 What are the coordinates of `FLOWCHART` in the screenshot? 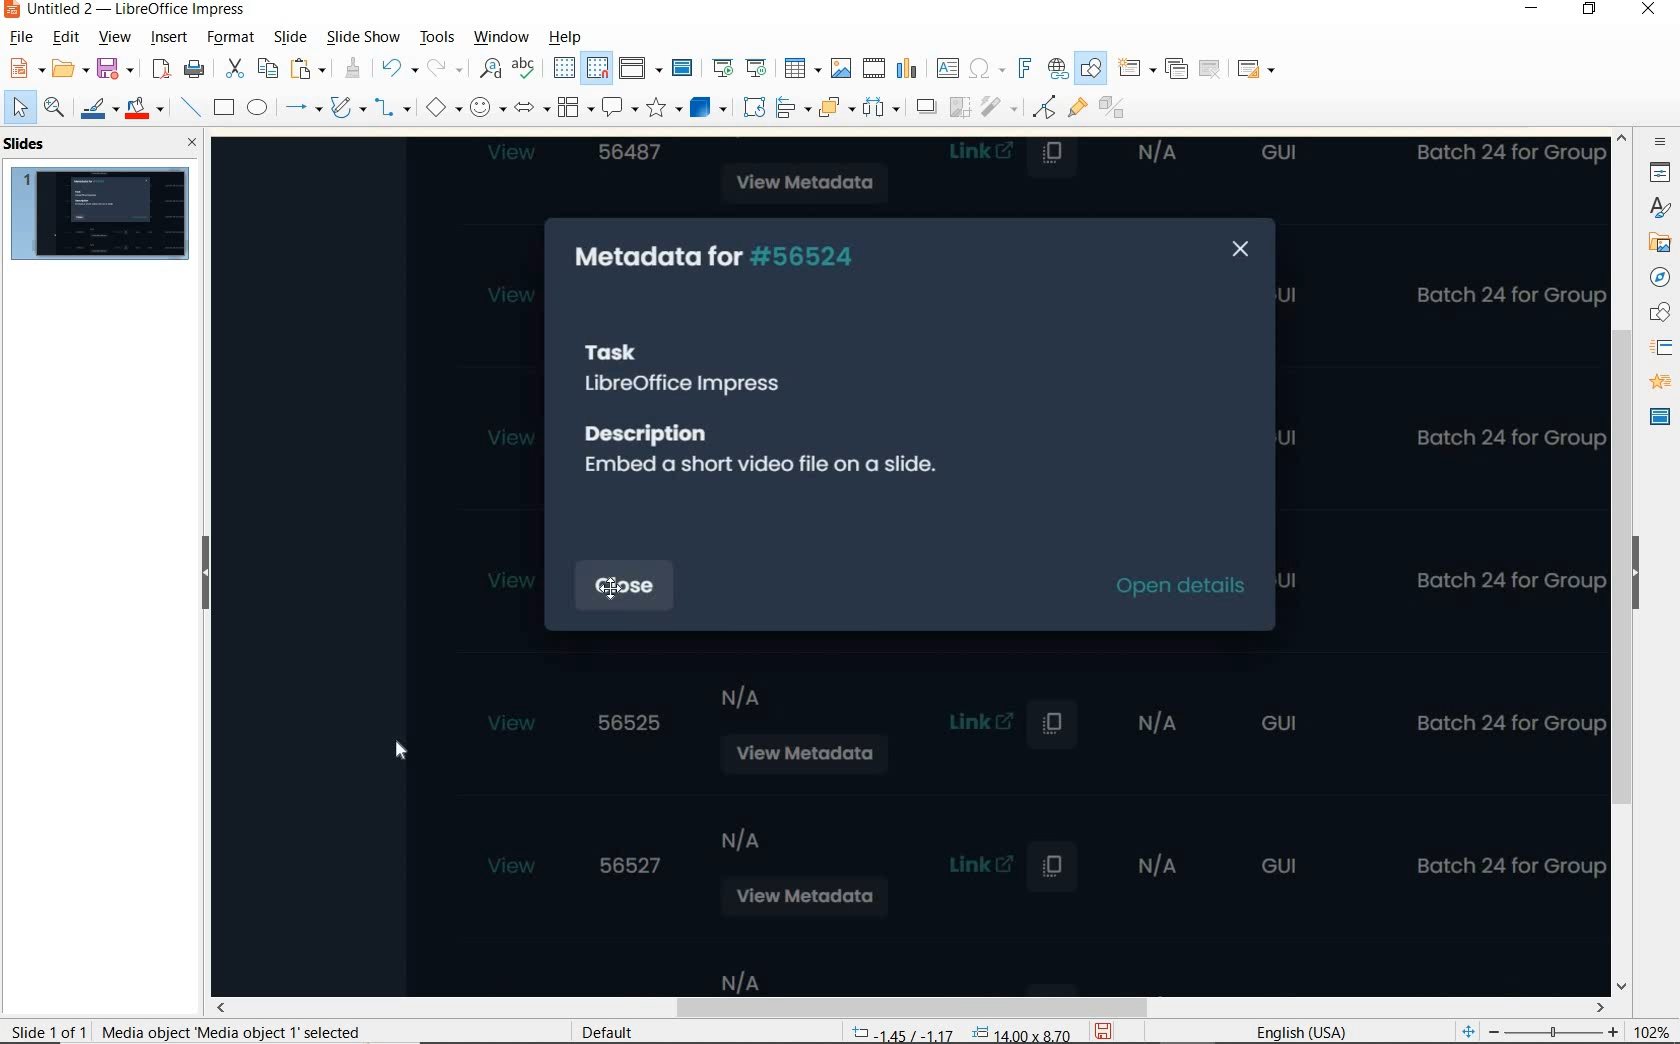 It's located at (575, 111).